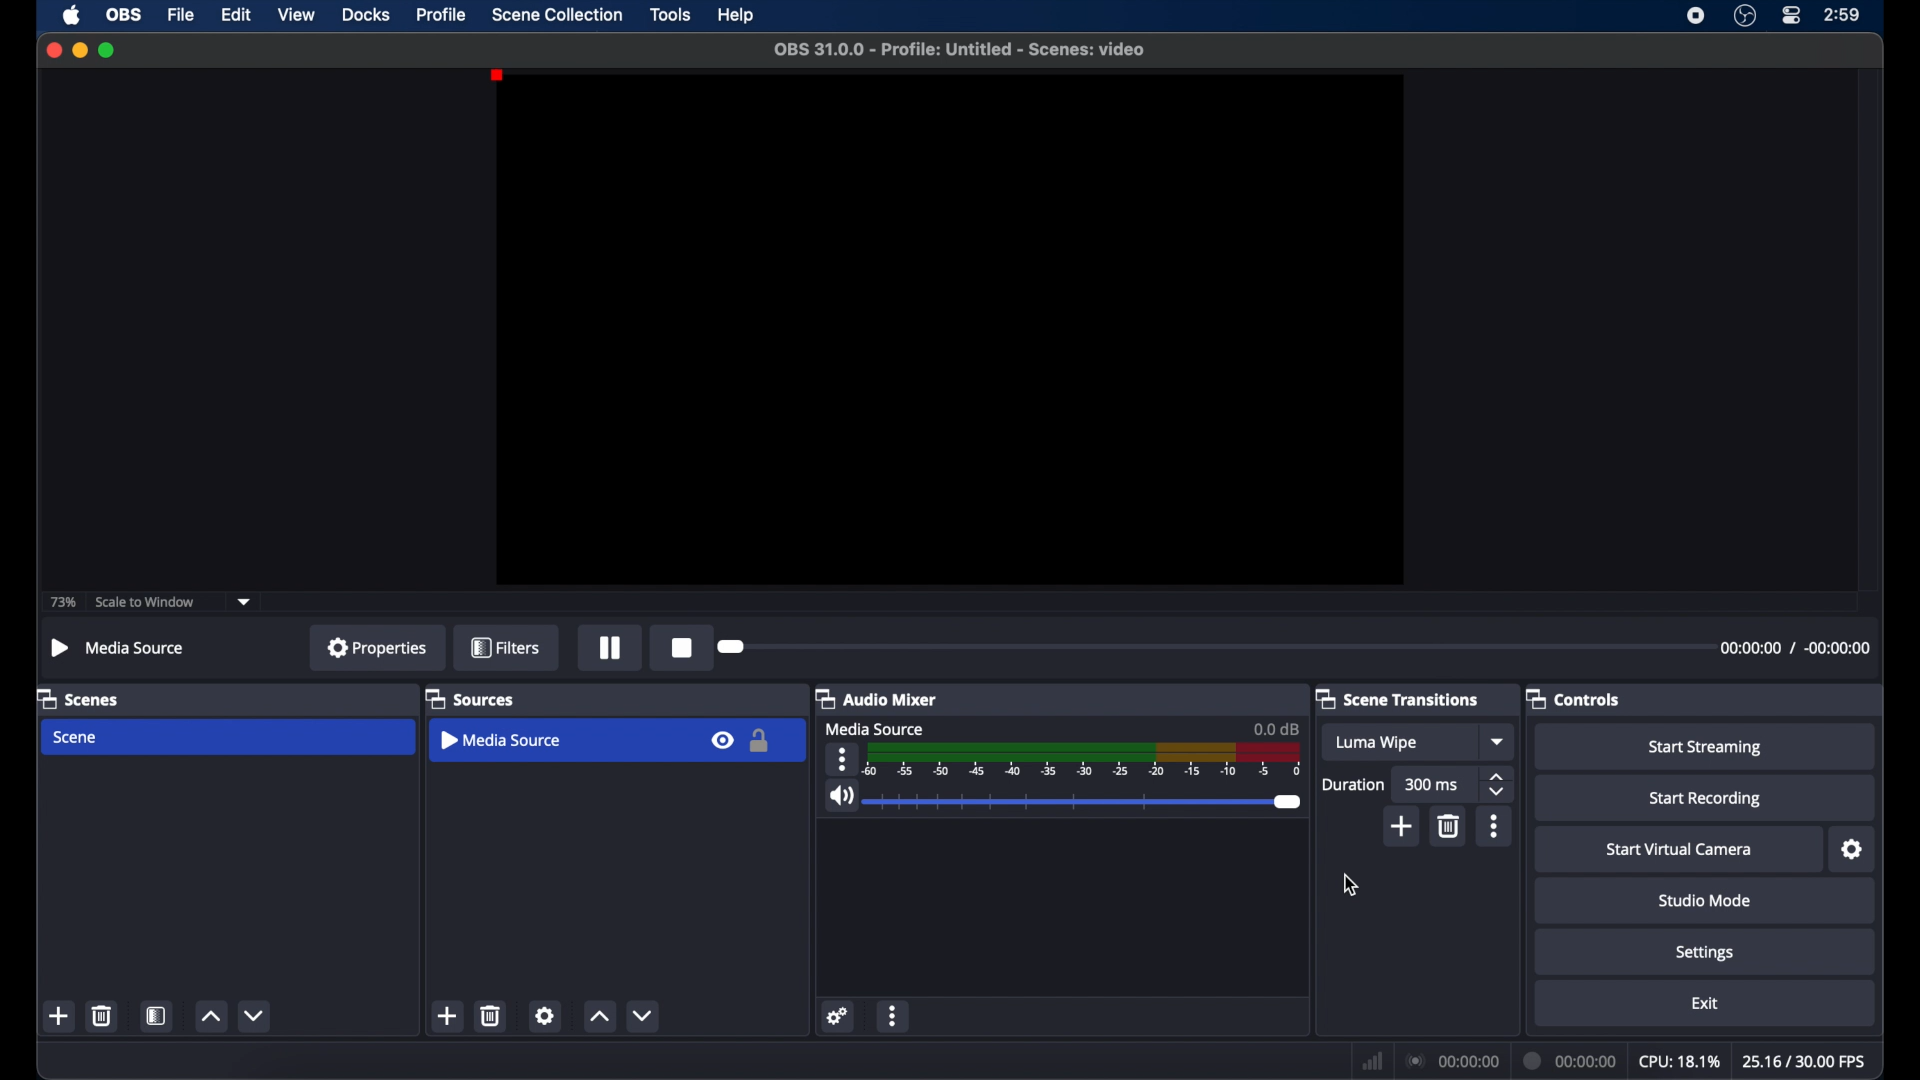  I want to click on time, so click(1843, 15).